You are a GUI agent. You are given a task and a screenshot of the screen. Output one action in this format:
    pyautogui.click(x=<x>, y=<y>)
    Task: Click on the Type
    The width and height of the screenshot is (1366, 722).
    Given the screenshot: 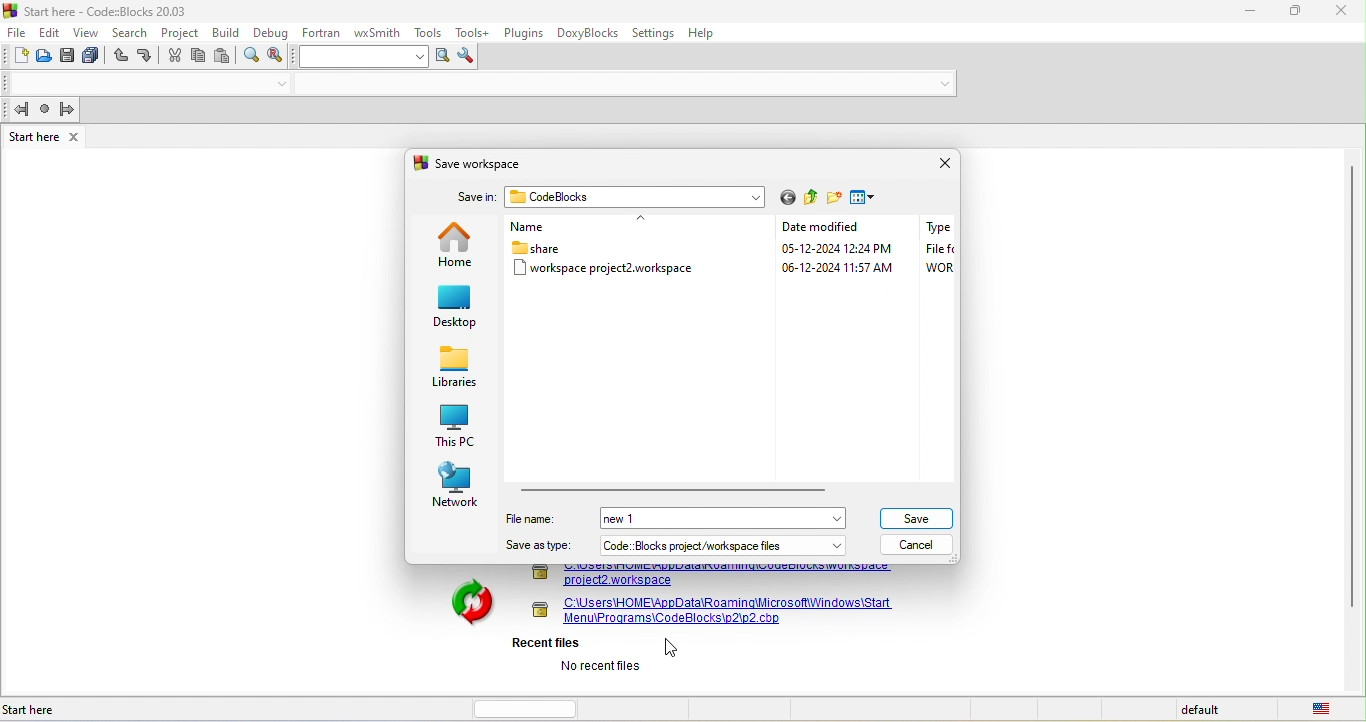 What is the action you would take?
    pyautogui.click(x=937, y=227)
    